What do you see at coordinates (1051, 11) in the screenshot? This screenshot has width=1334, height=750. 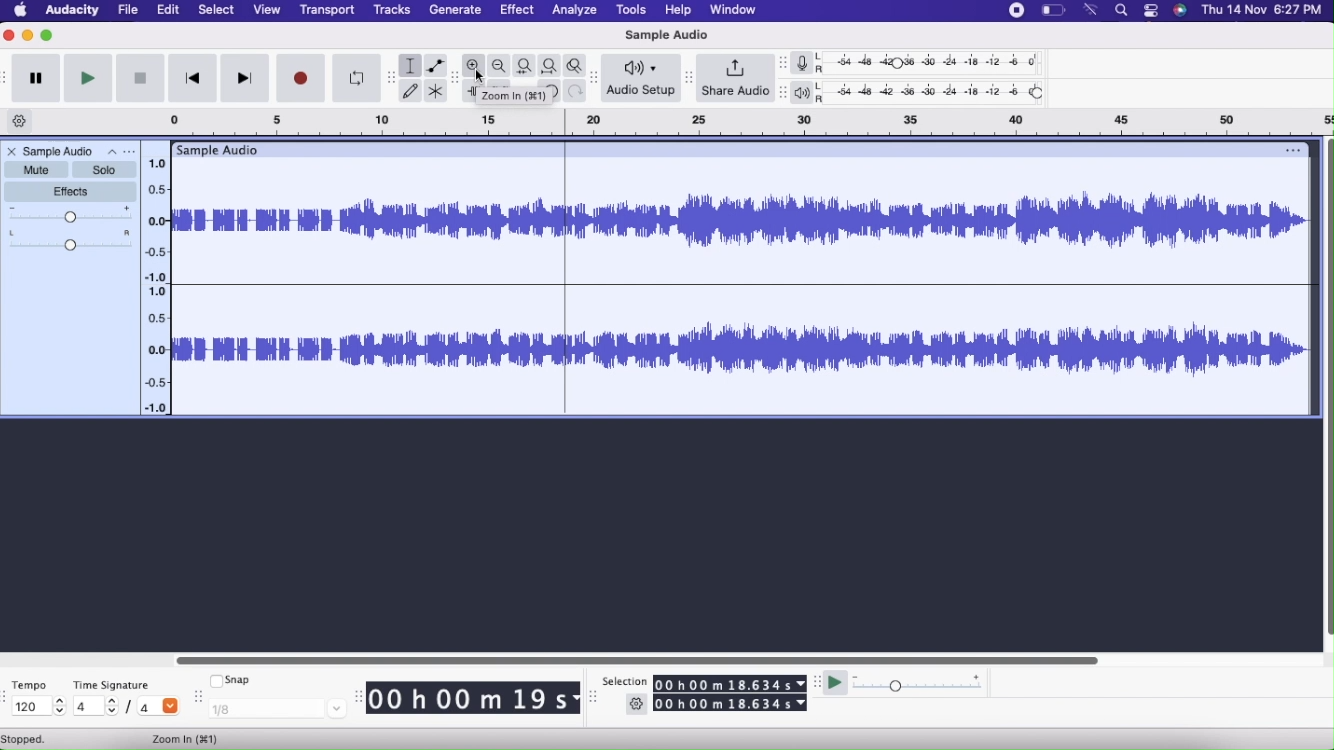 I see `Battery` at bounding box center [1051, 11].